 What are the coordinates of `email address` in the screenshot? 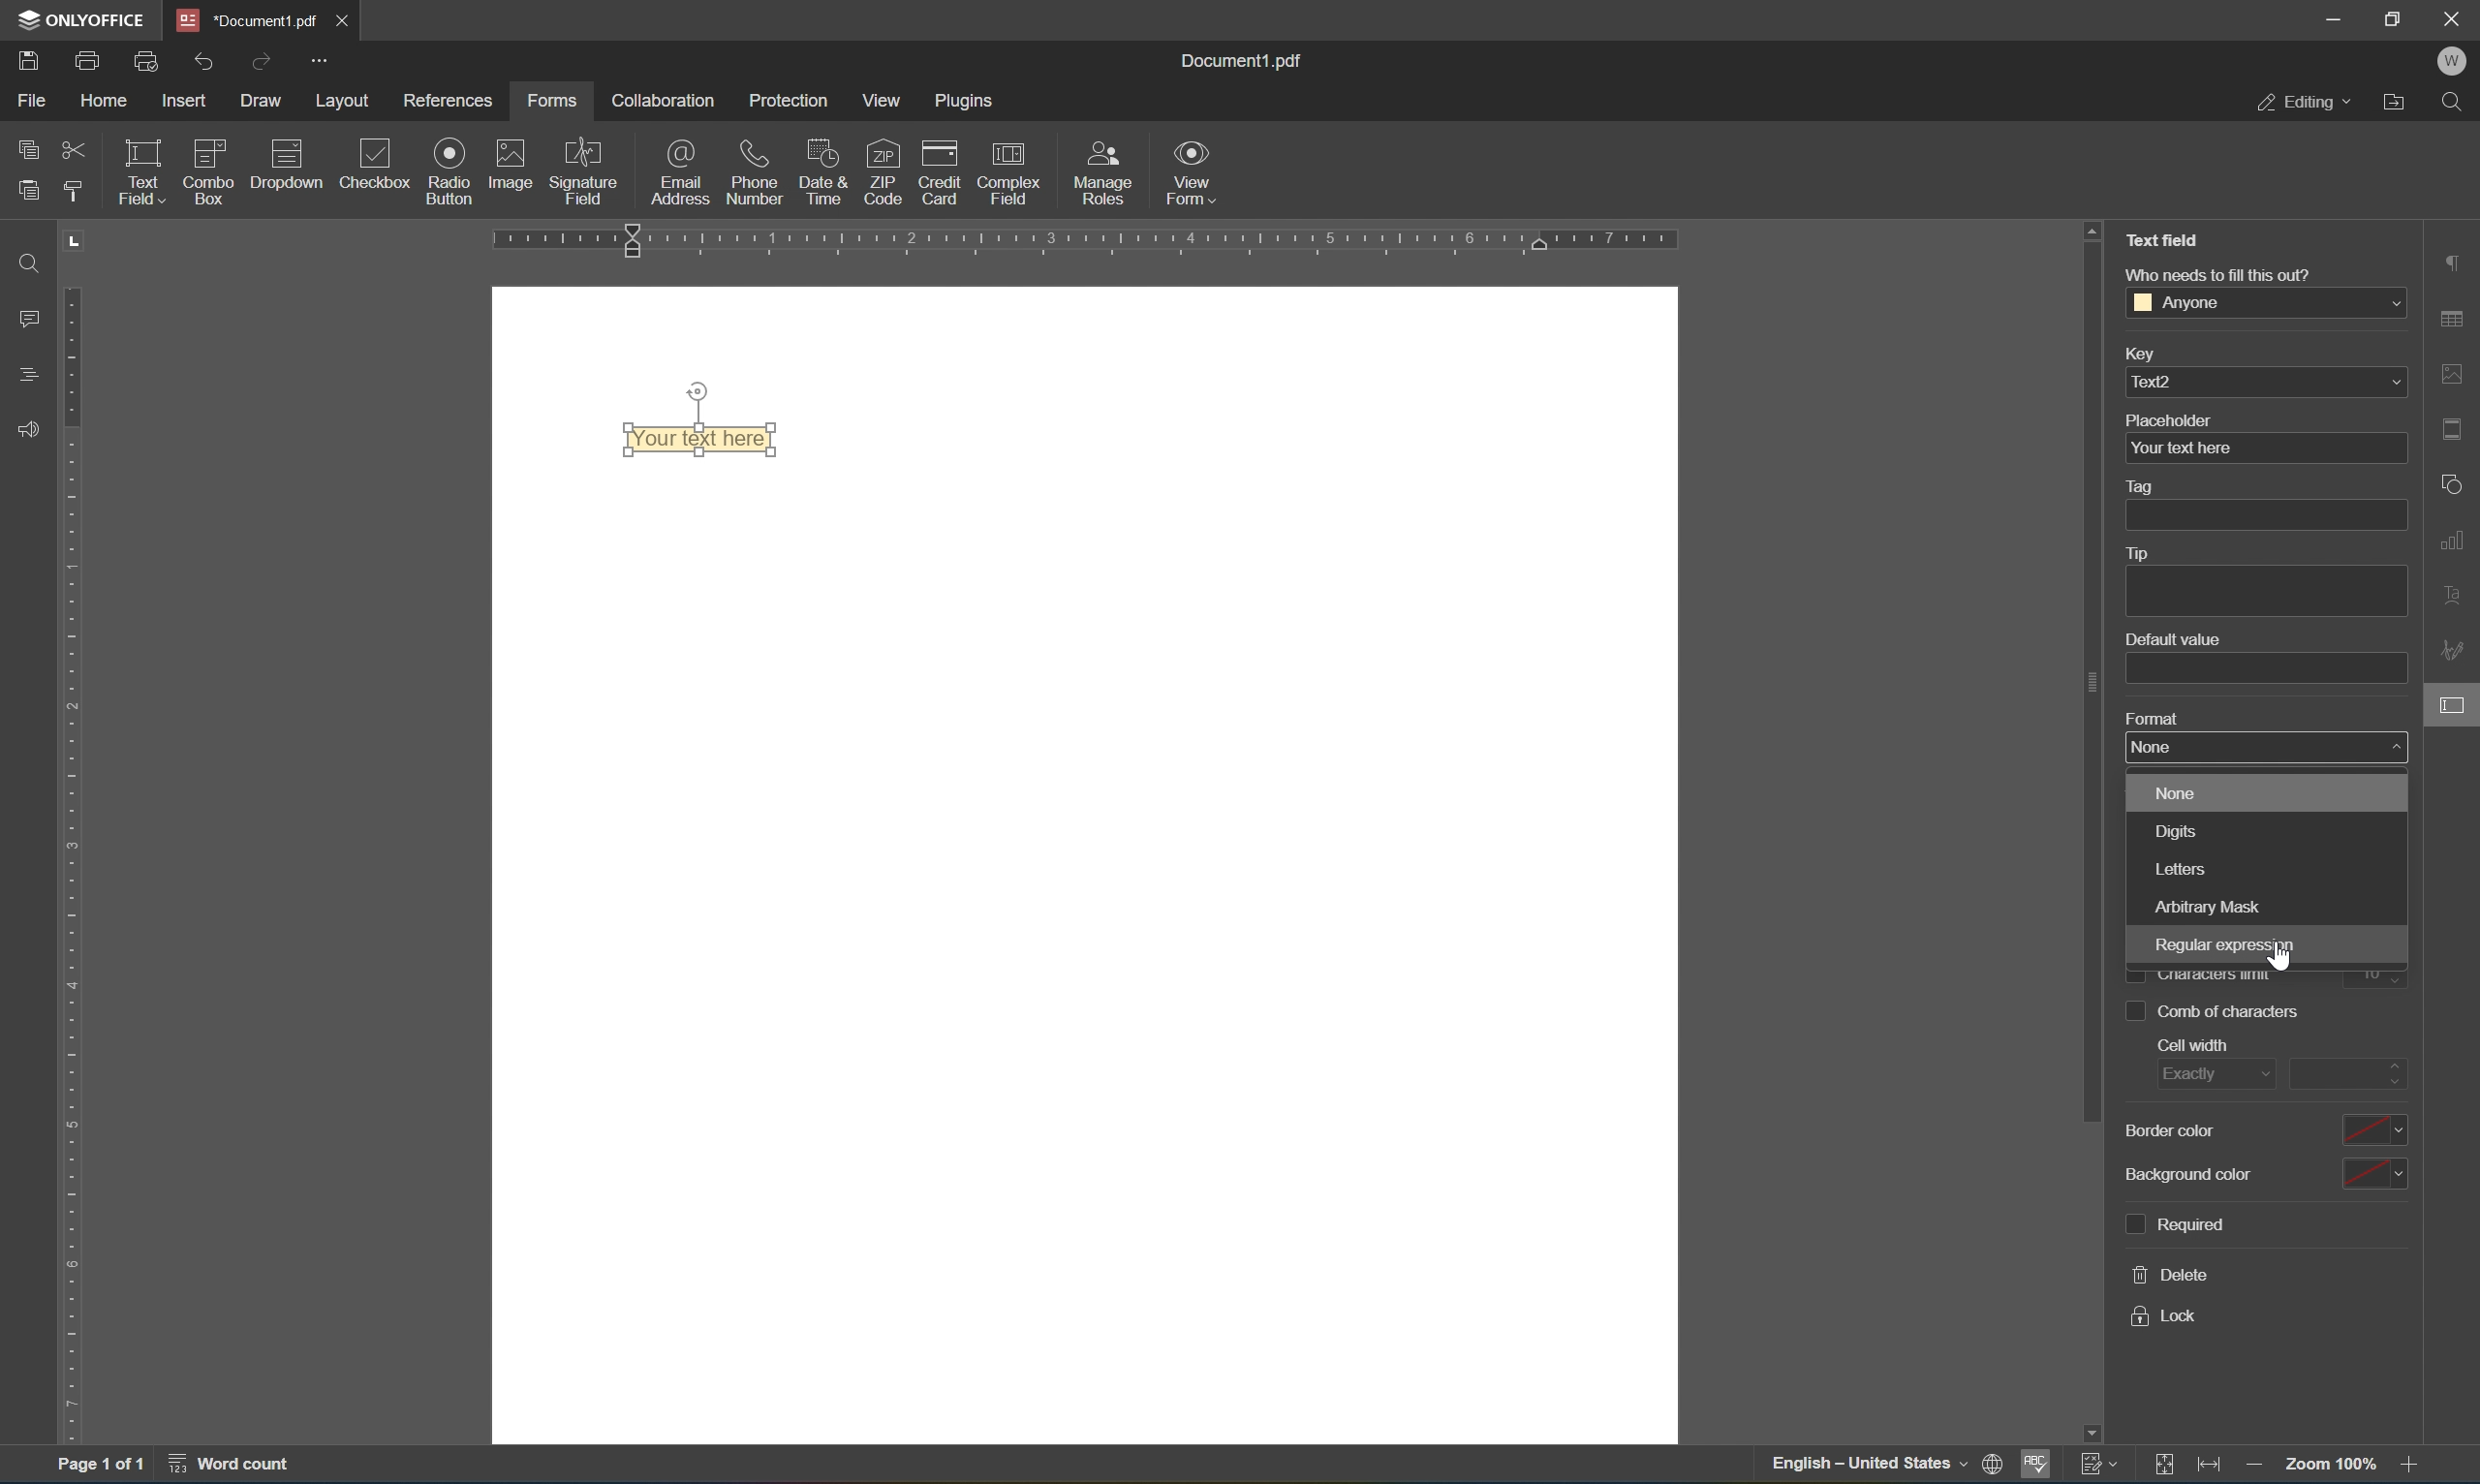 It's located at (679, 173).